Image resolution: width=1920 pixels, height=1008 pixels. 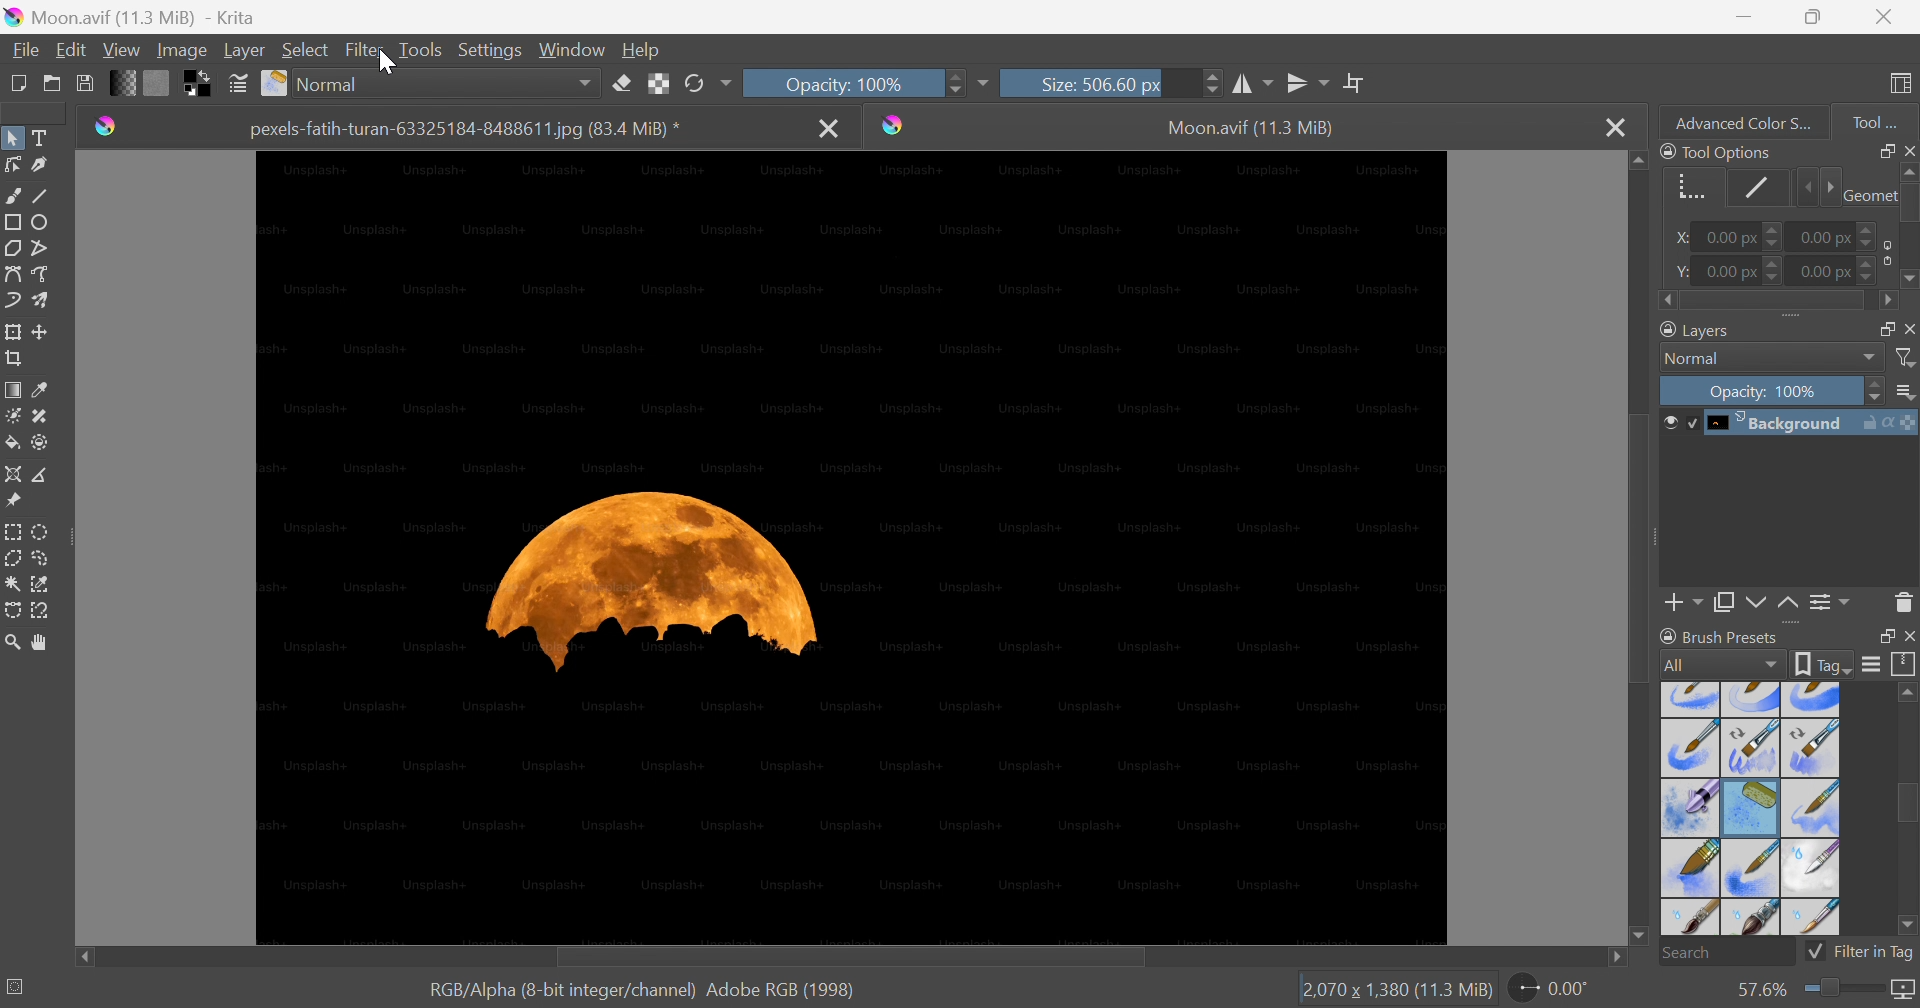 What do you see at coordinates (27, 51) in the screenshot?
I see `File` at bounding box center [27, 51].